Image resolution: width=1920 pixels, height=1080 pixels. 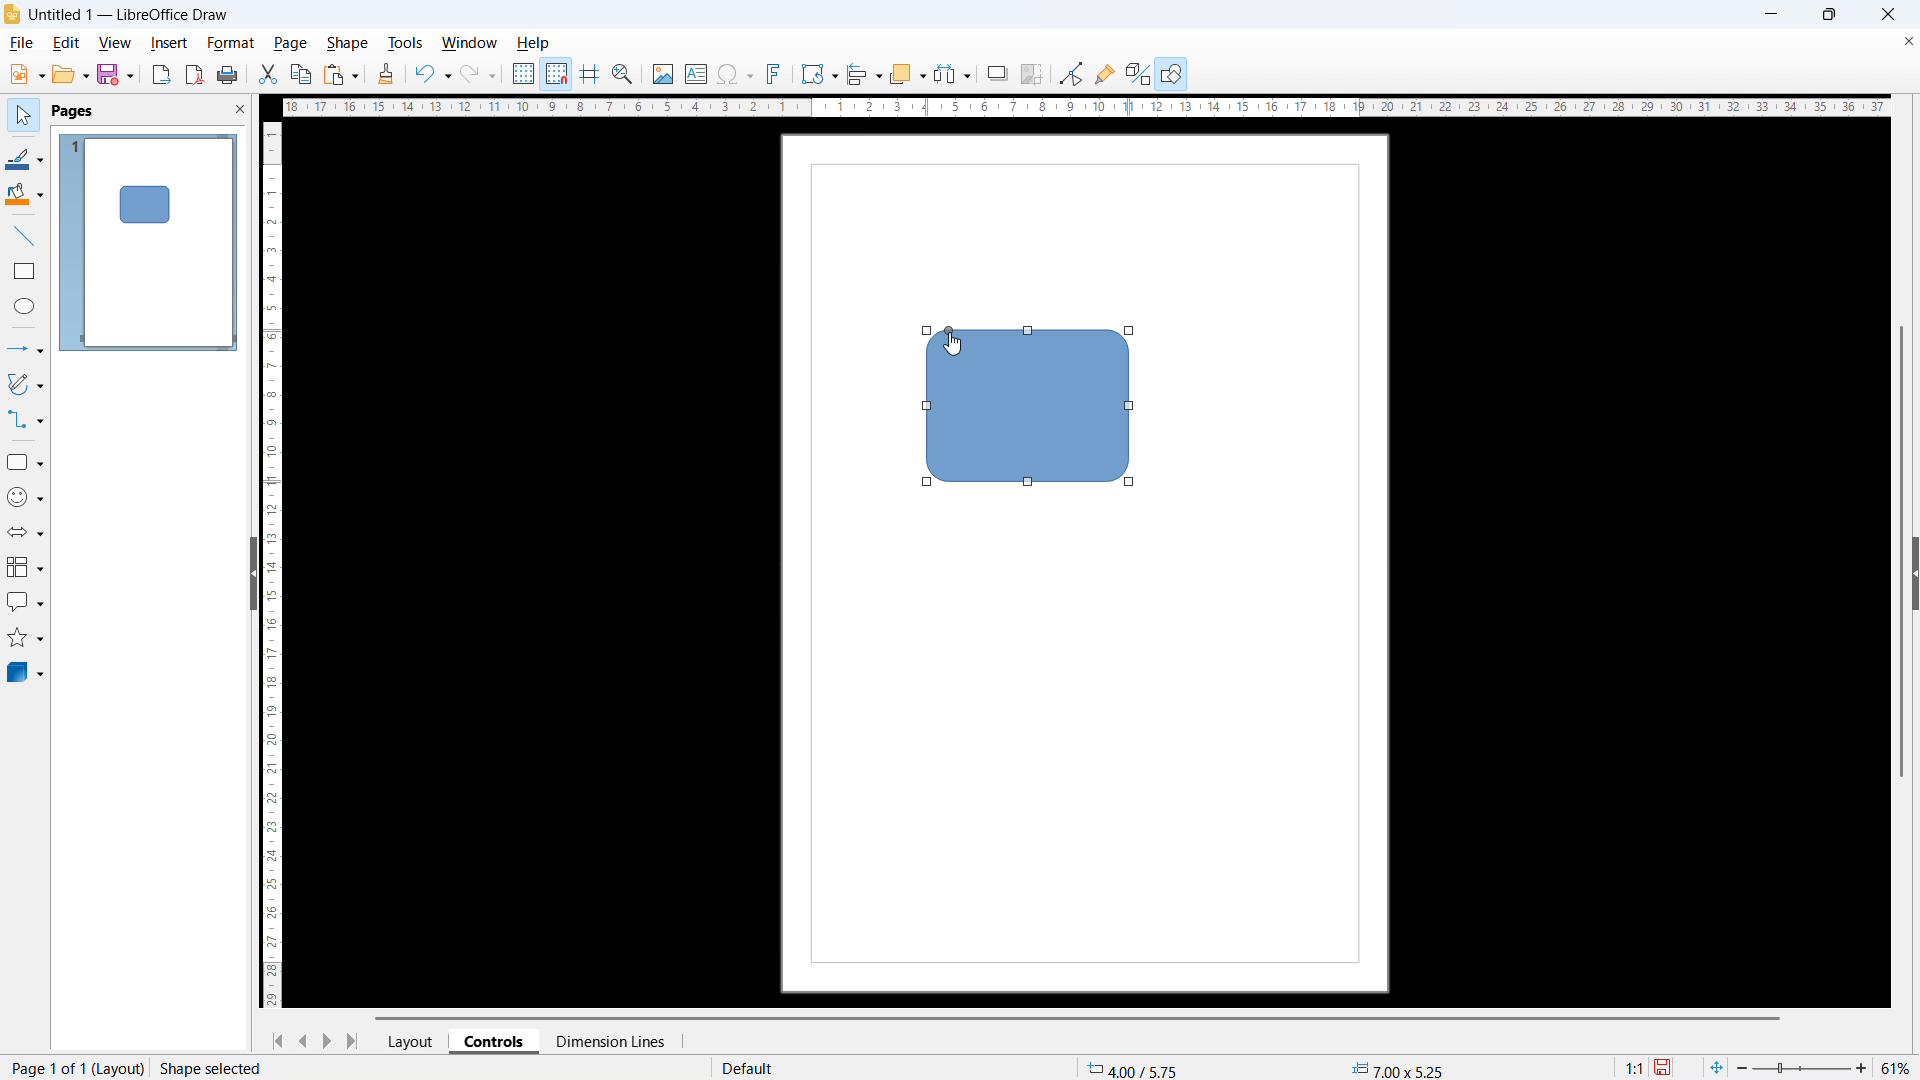 What do you see at coordinates (1079, 1018) in the screenshot?
I see `Horizontal scroll bar ` at bounding box center [1079, 1018].